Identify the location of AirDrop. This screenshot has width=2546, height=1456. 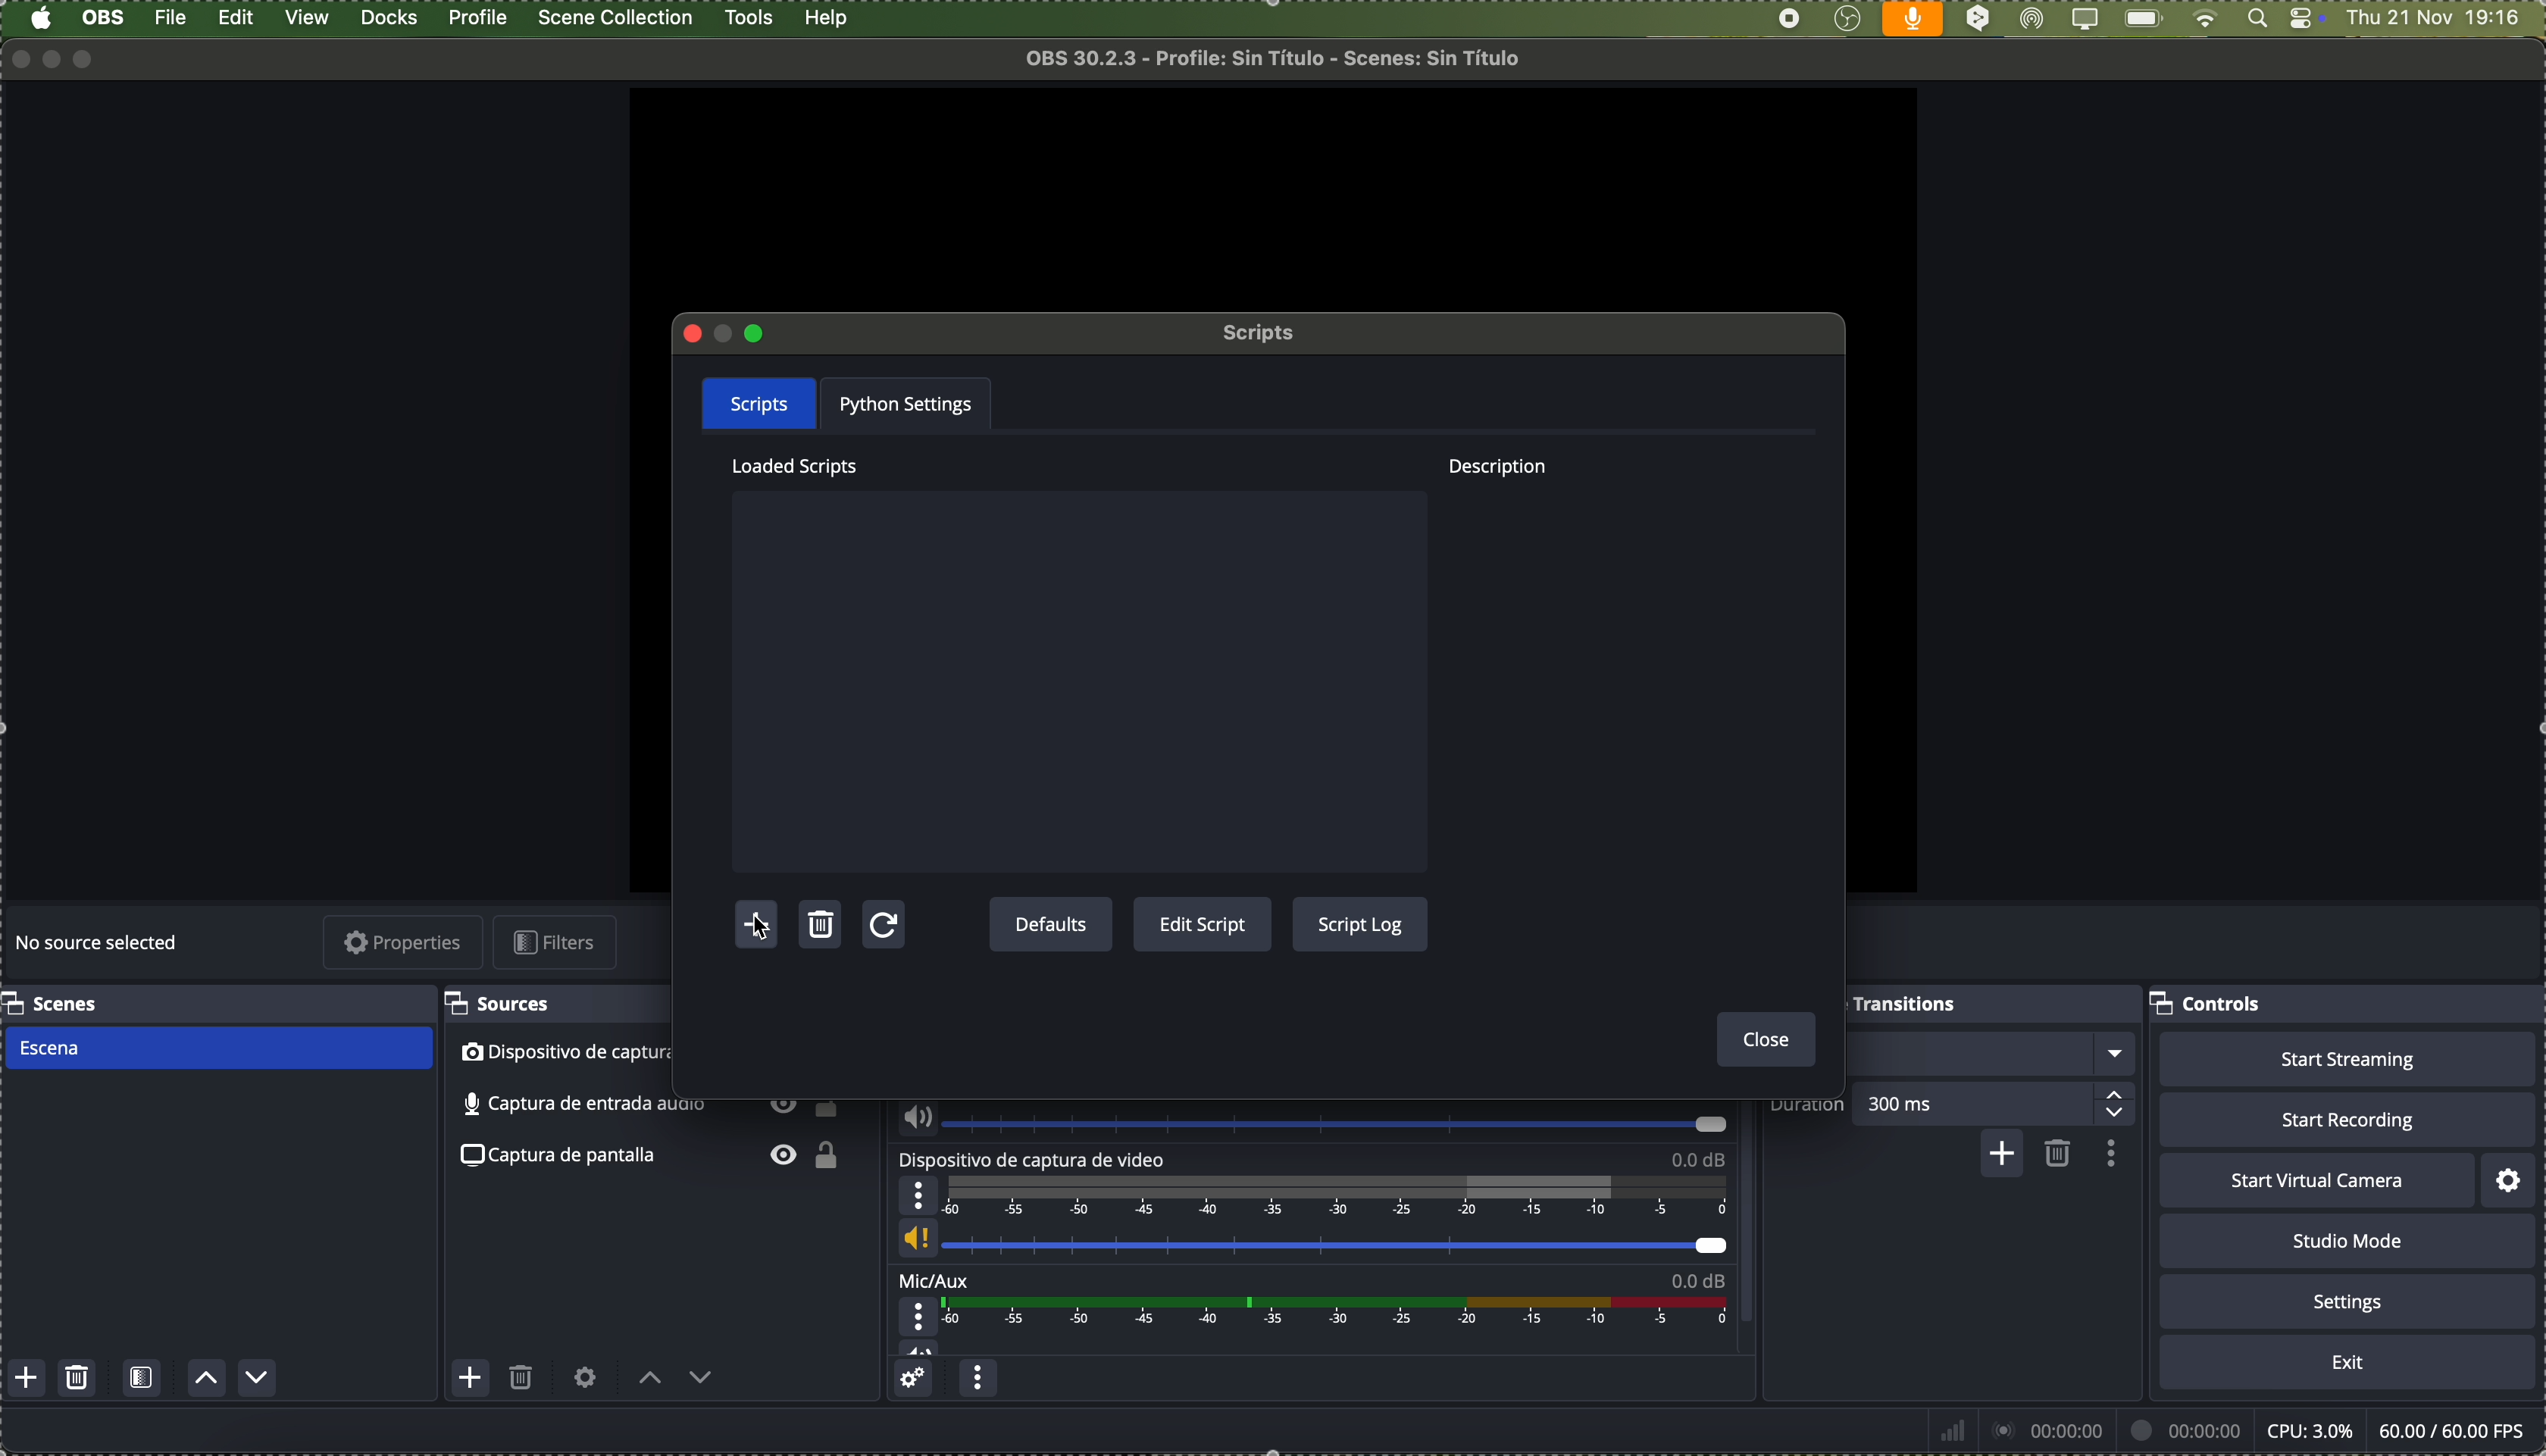
(2033, 20).